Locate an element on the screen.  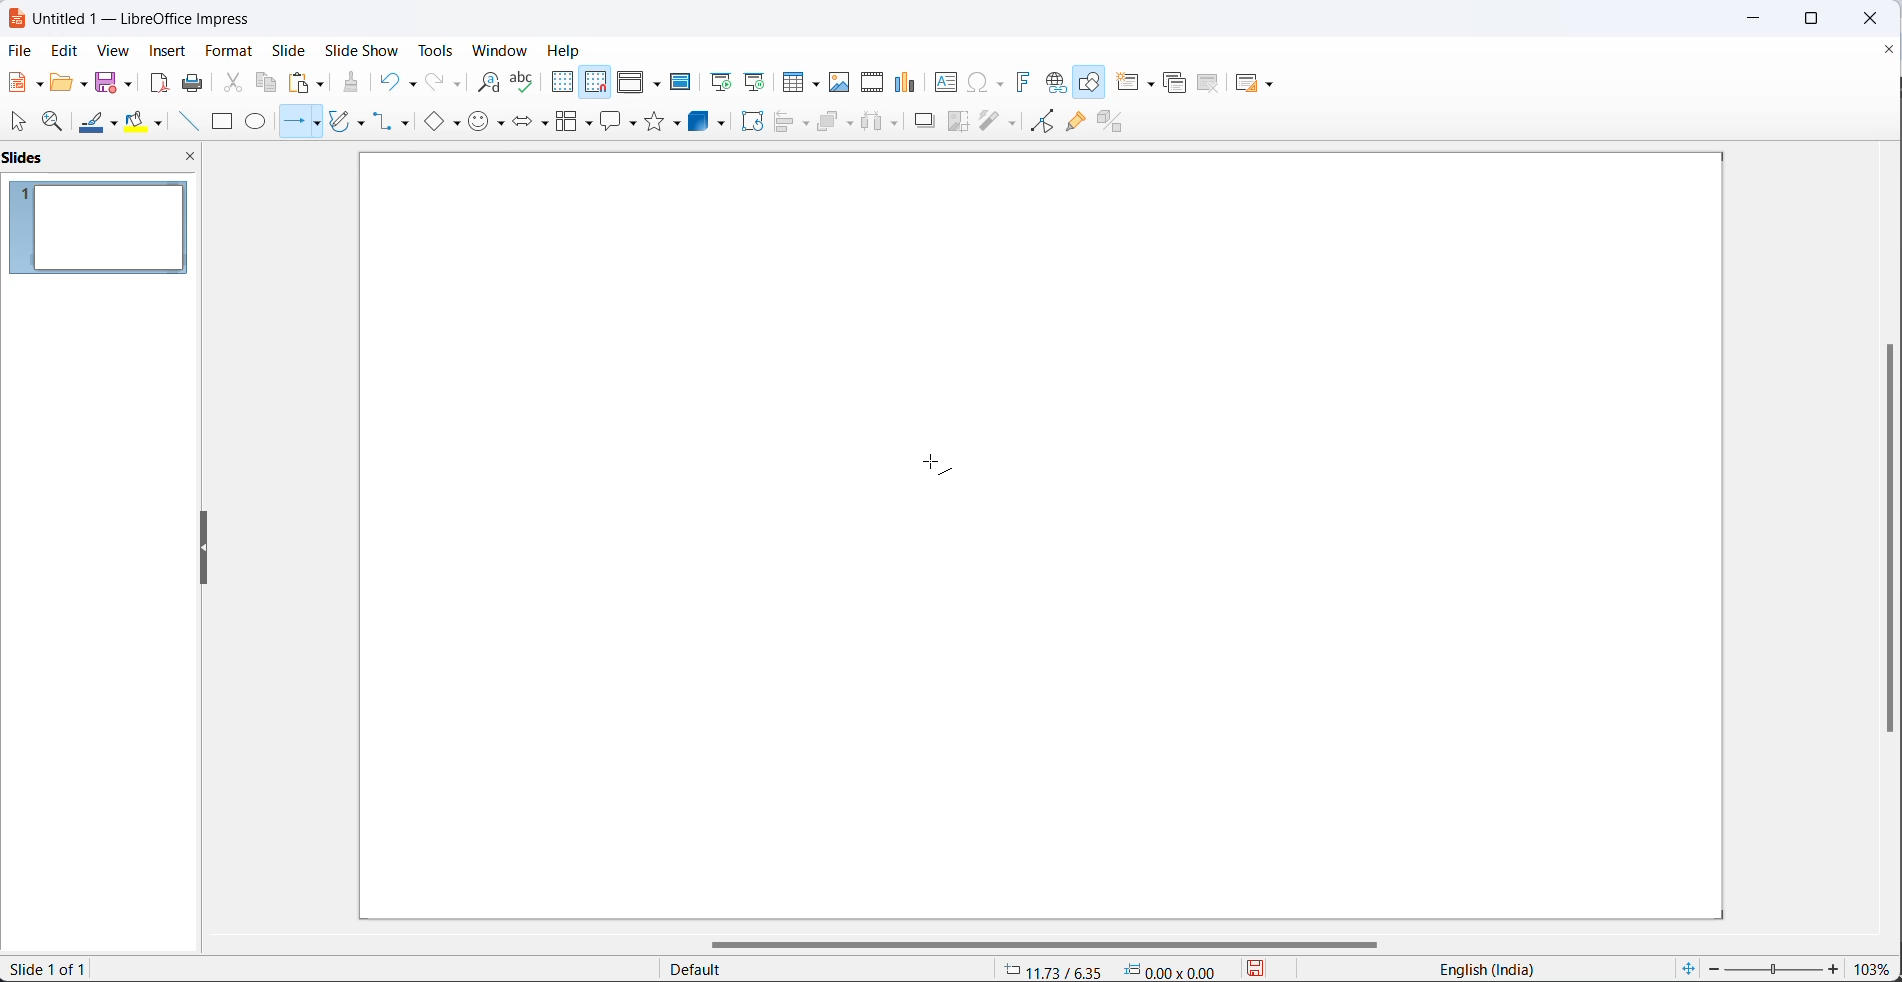
slide show is located at coordinates (358, 51).